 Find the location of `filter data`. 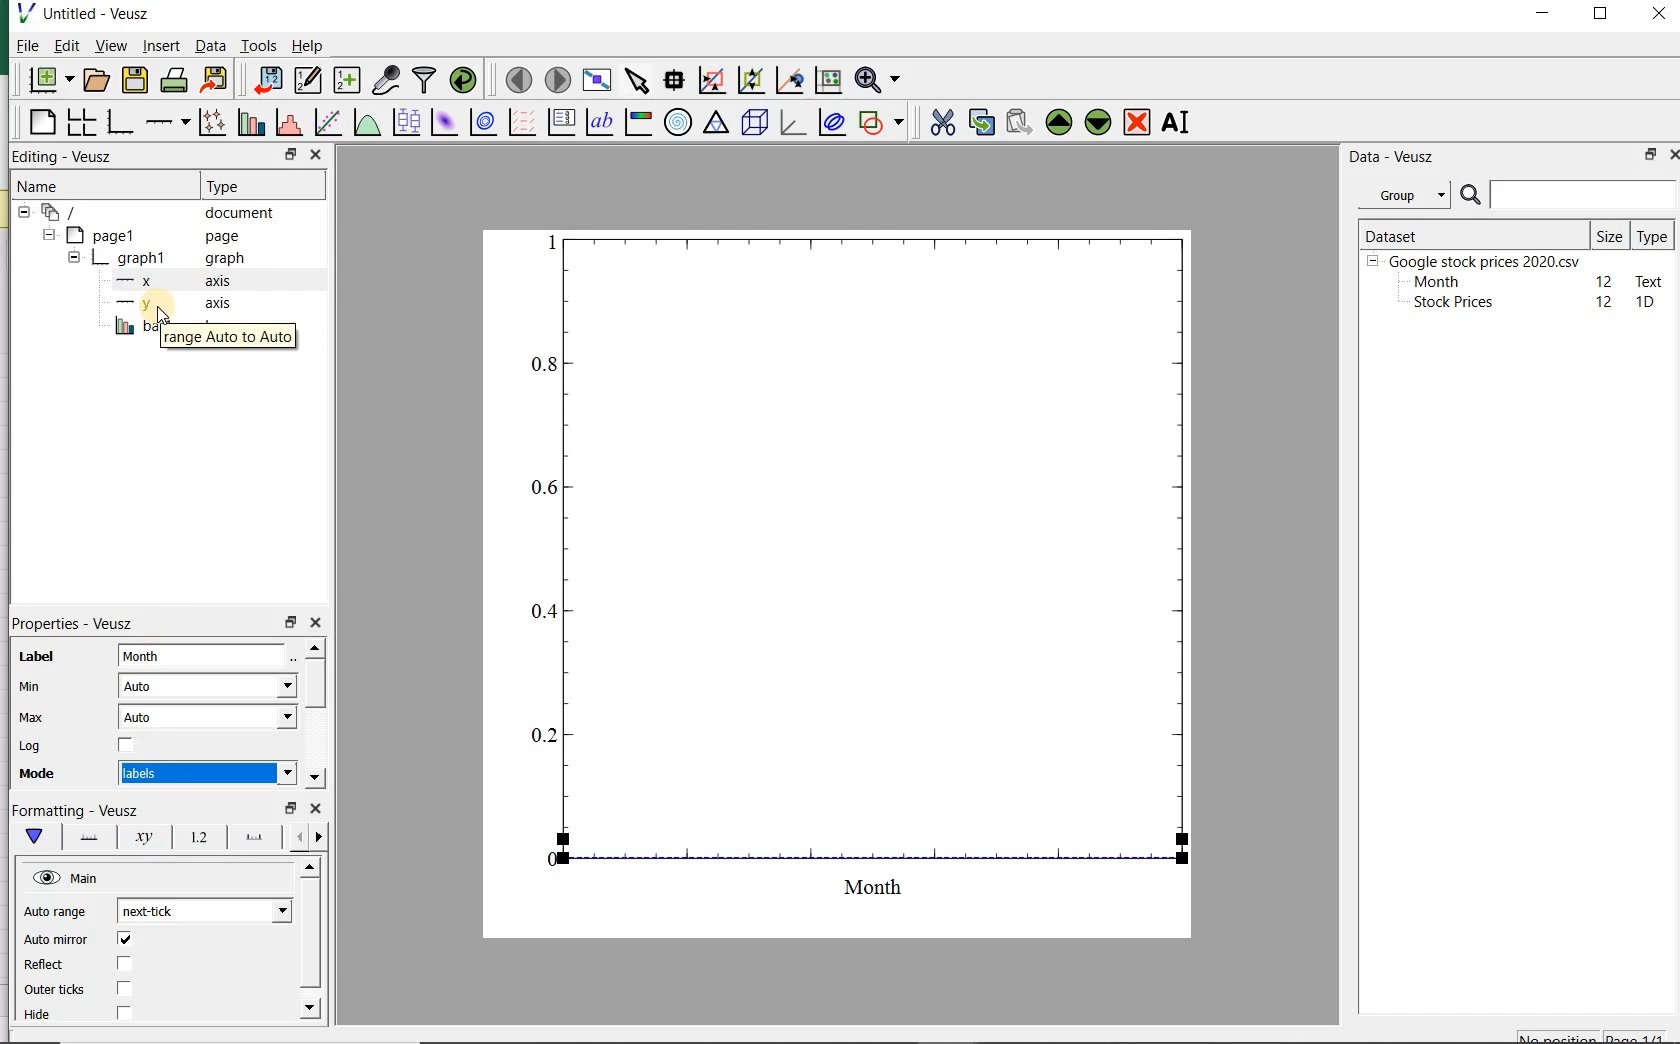

filter data is located at coordinates (425, 79).